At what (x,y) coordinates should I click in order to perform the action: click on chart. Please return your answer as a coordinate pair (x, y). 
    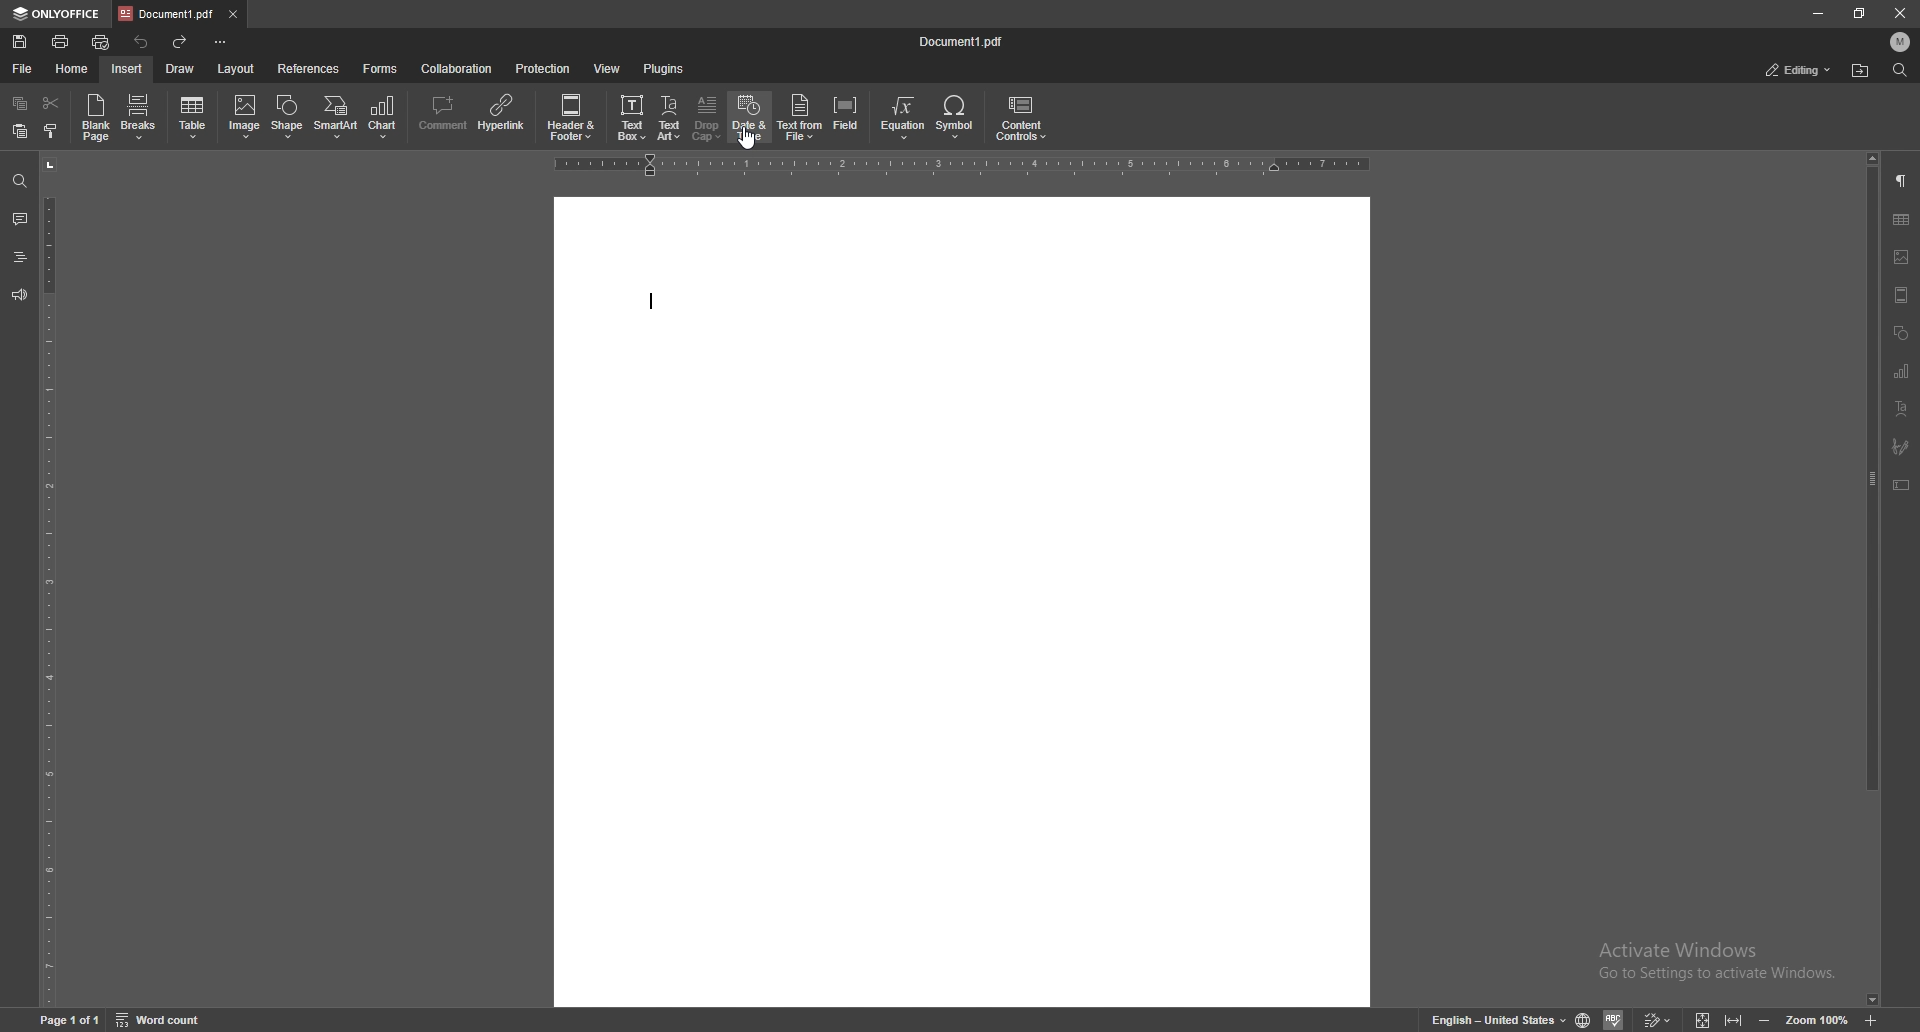
    Looking at the image, I should click on (384, 118).